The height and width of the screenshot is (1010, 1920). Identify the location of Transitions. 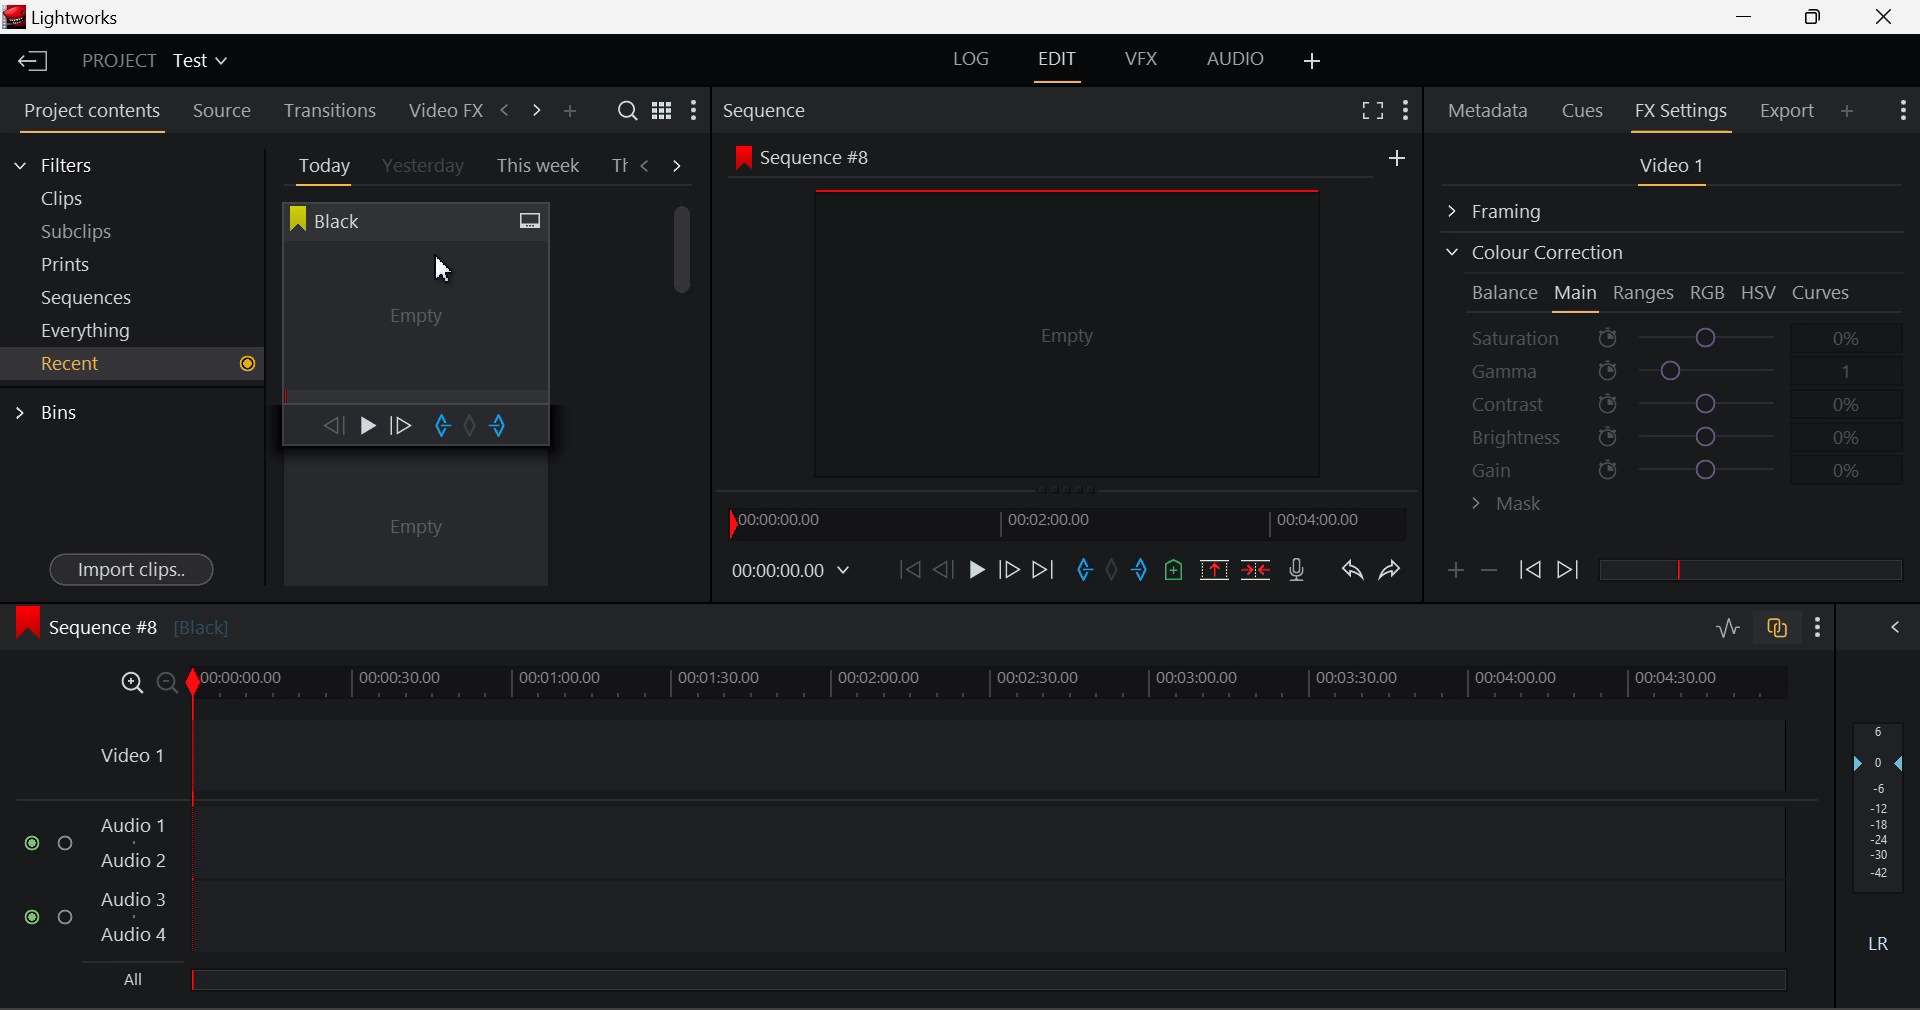
(330, 110).